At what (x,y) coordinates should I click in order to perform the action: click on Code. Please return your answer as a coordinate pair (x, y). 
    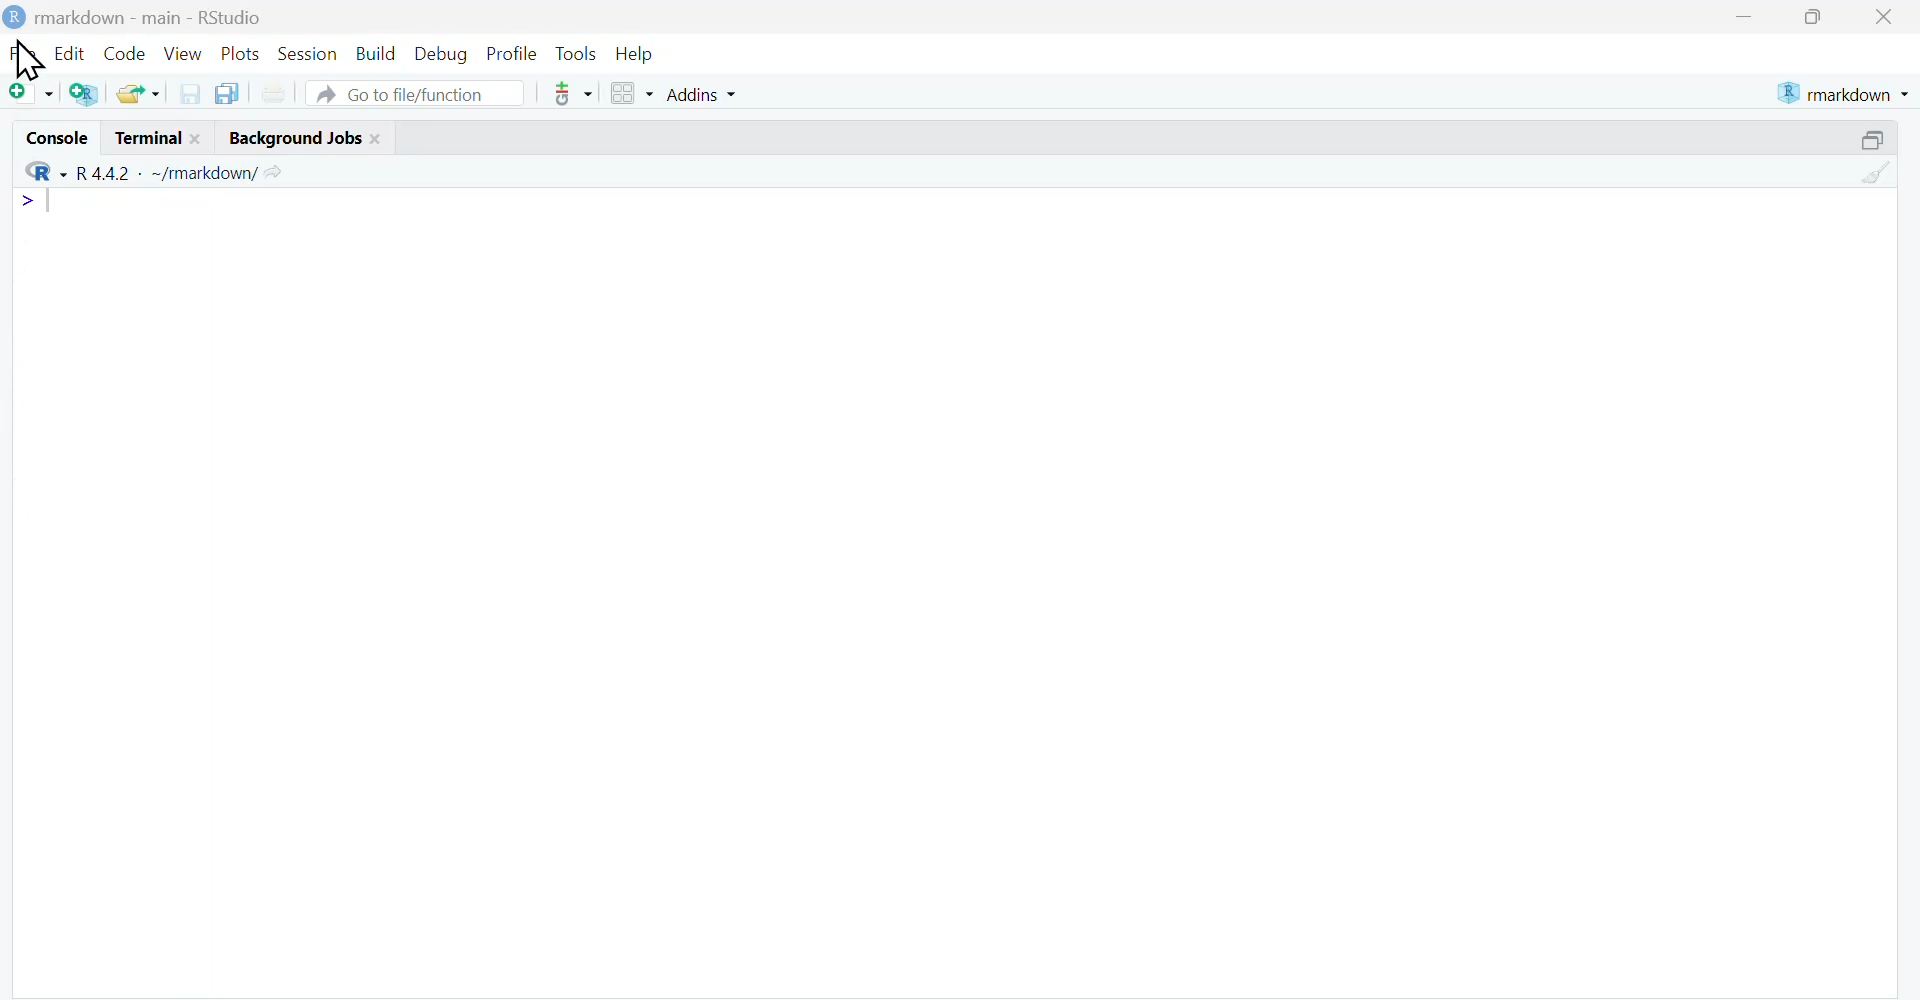
    Looking at the image, I should click on (124, 54).